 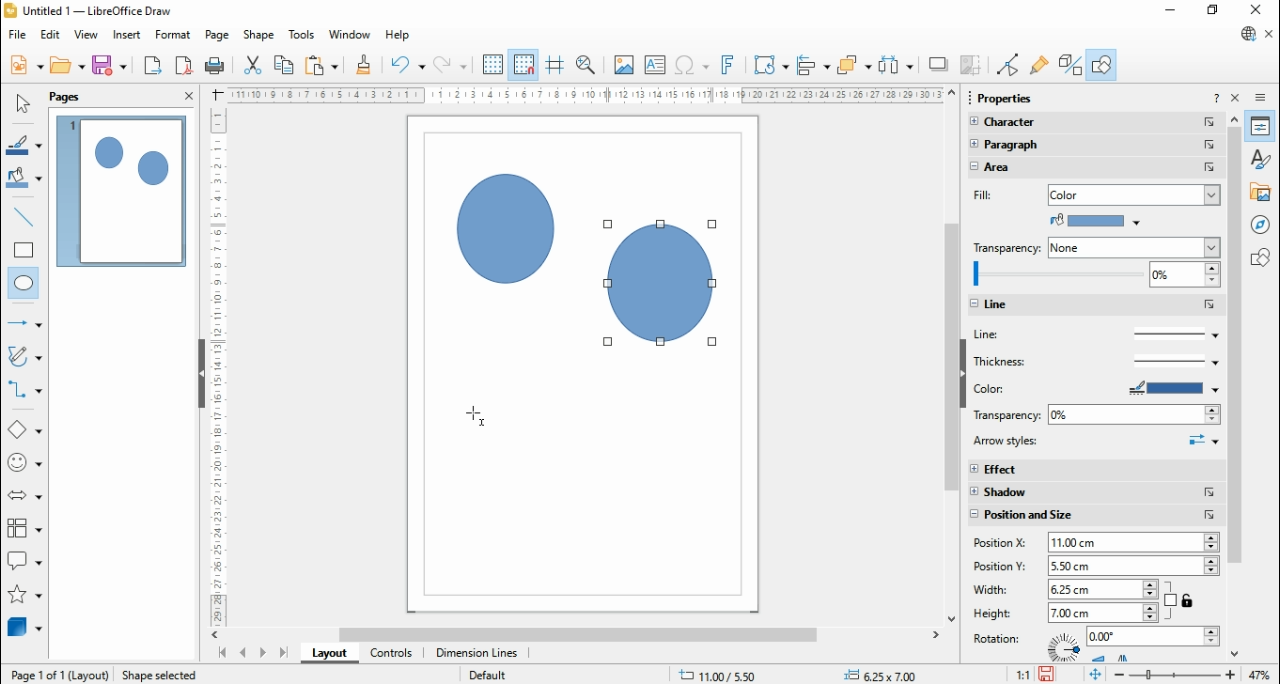 I want to click on Default, so click(x=487, y=673).